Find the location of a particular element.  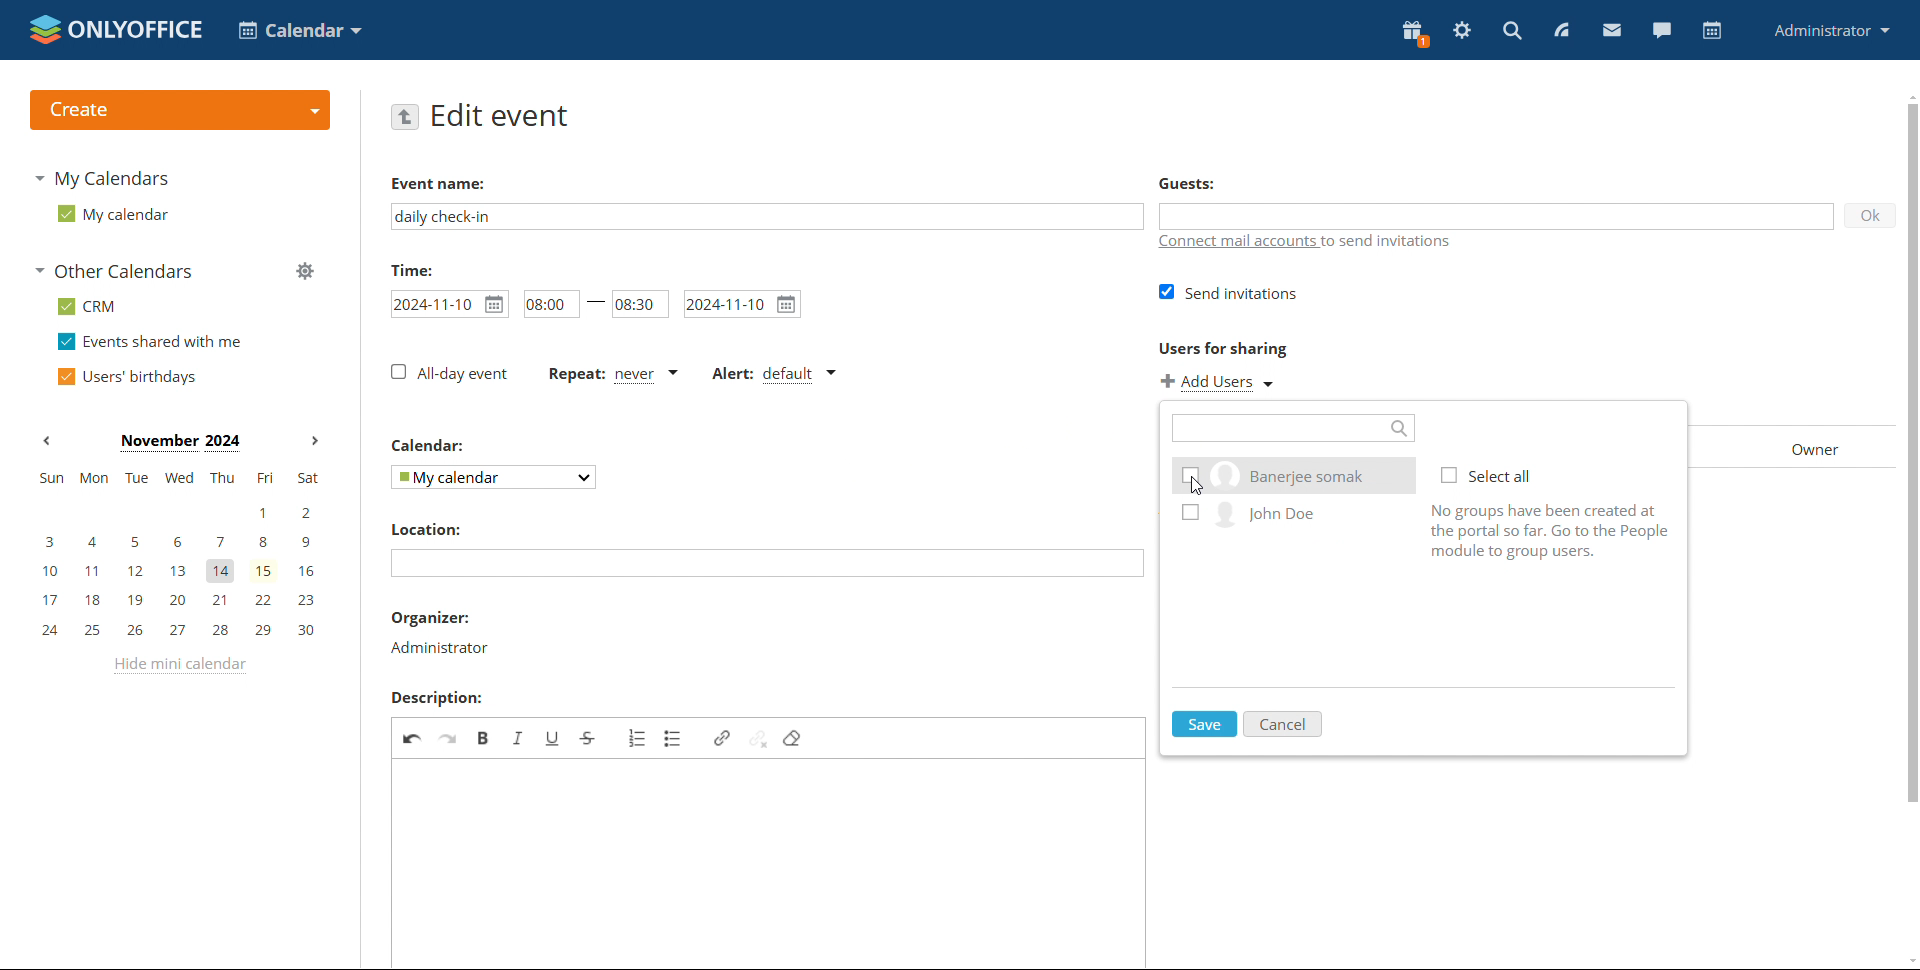

crm is located at coordinates (86, 306).